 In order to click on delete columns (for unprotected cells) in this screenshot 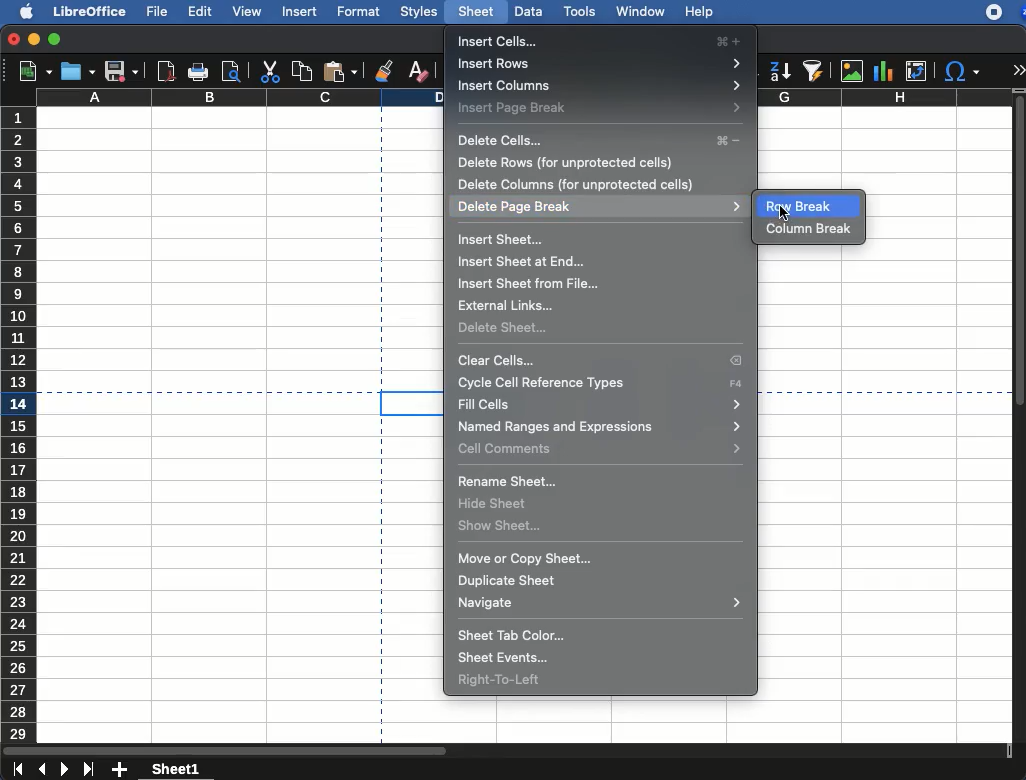, I will do `click(575, 184)`.